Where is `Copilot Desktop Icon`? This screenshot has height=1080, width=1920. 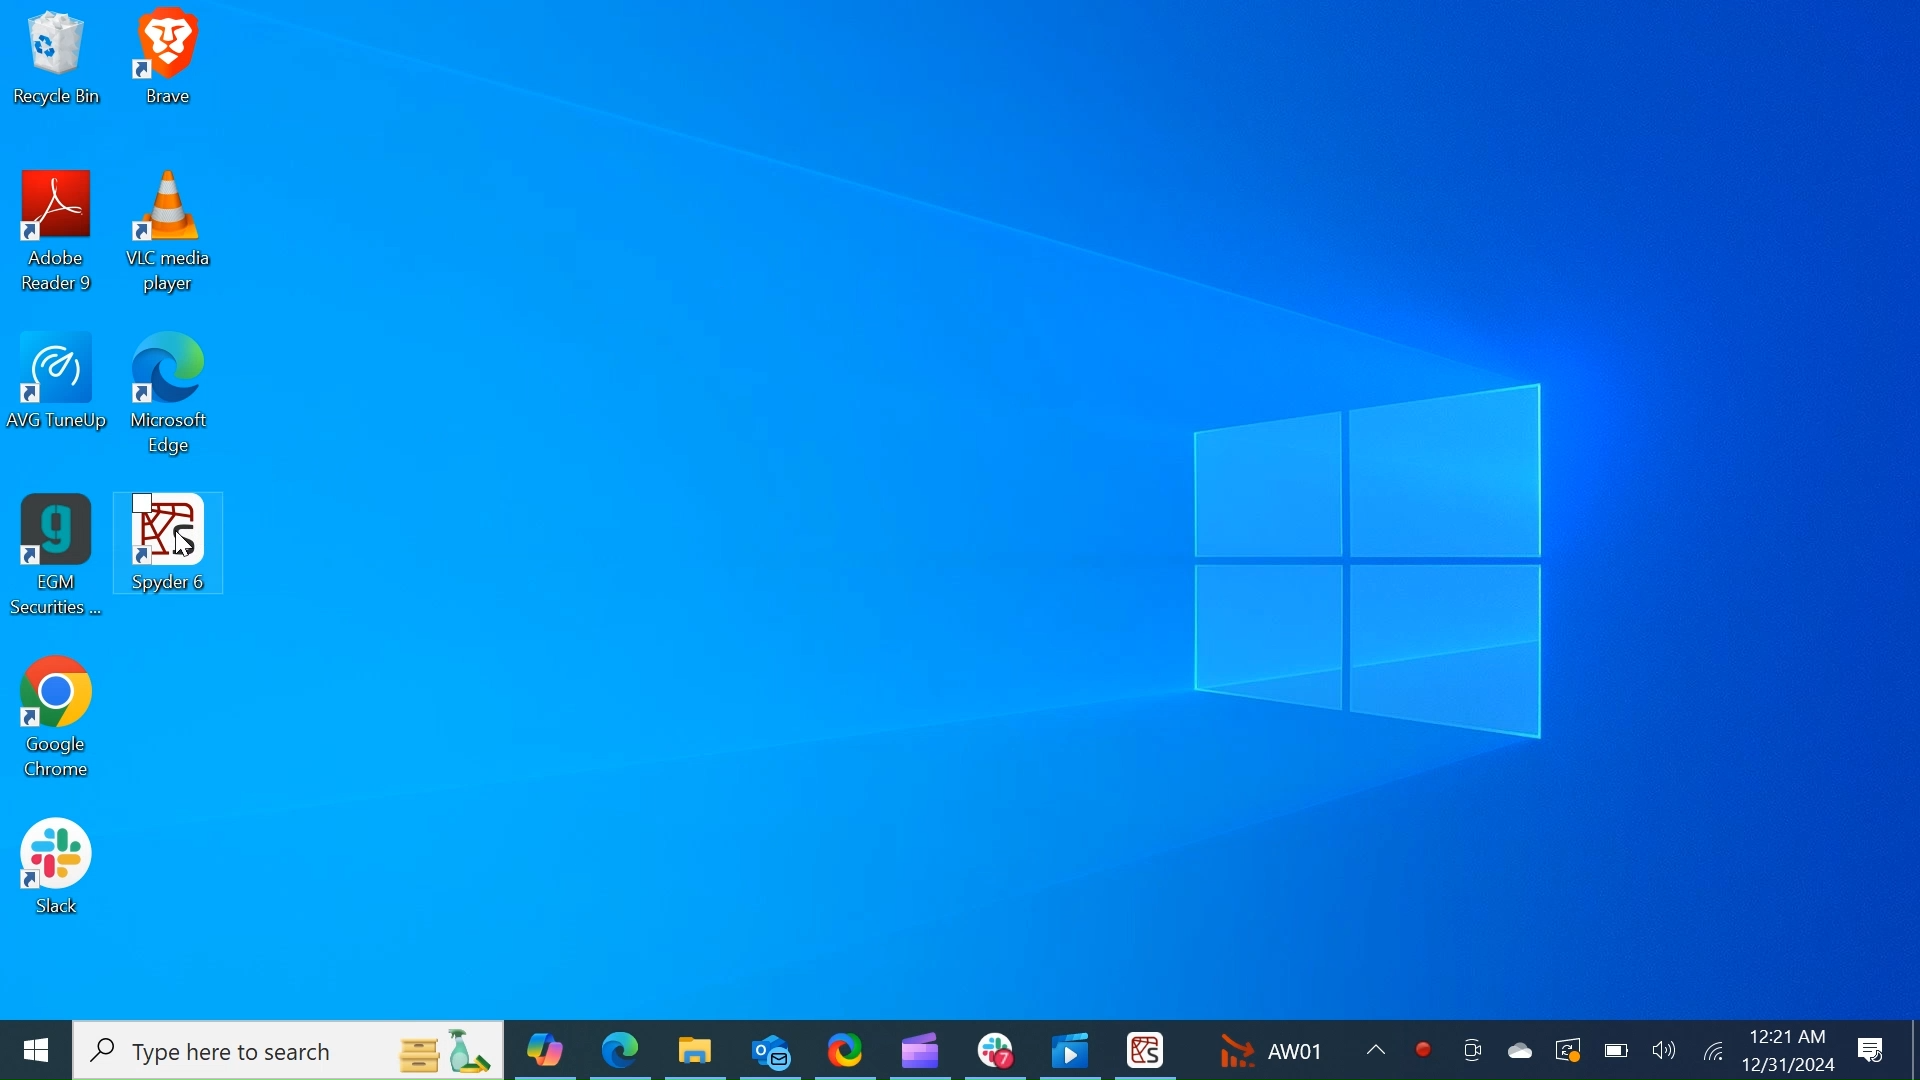
Copilot Desktop Icon is located at coordinates (551, 1053).